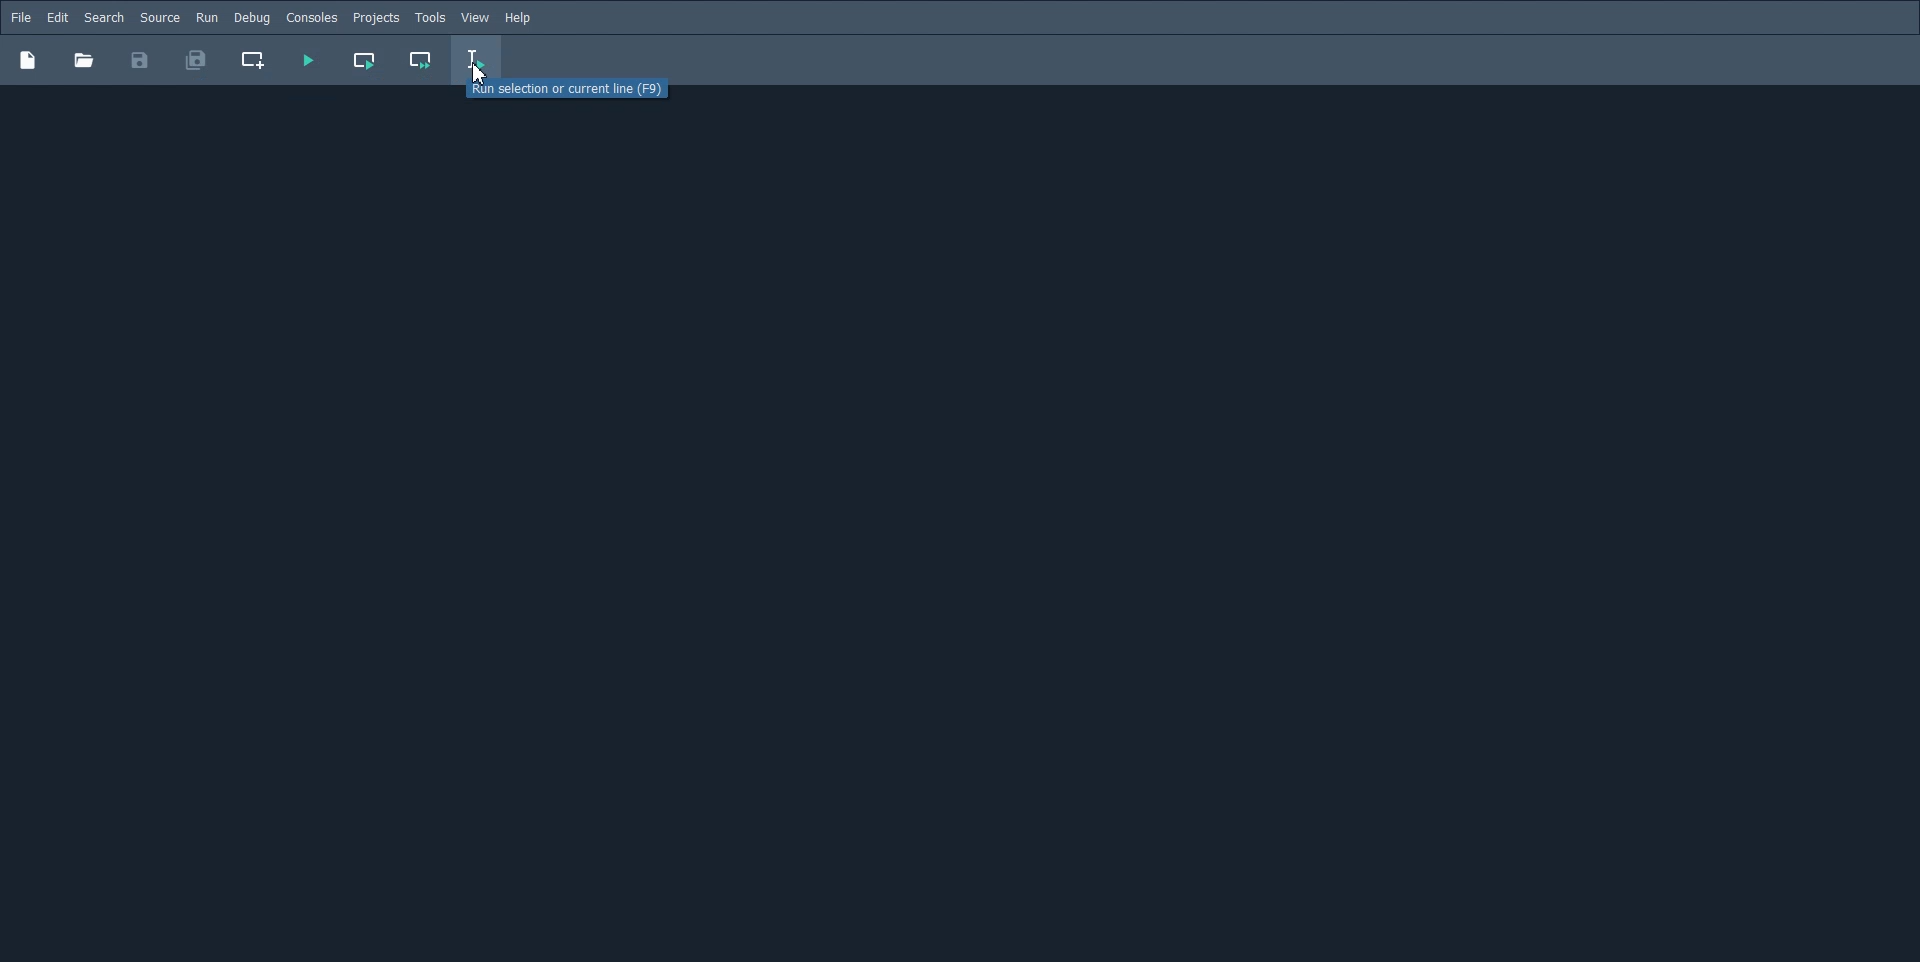 This screenshot has width=1920, height=962. I want to click on Tools, so click(430, 18).